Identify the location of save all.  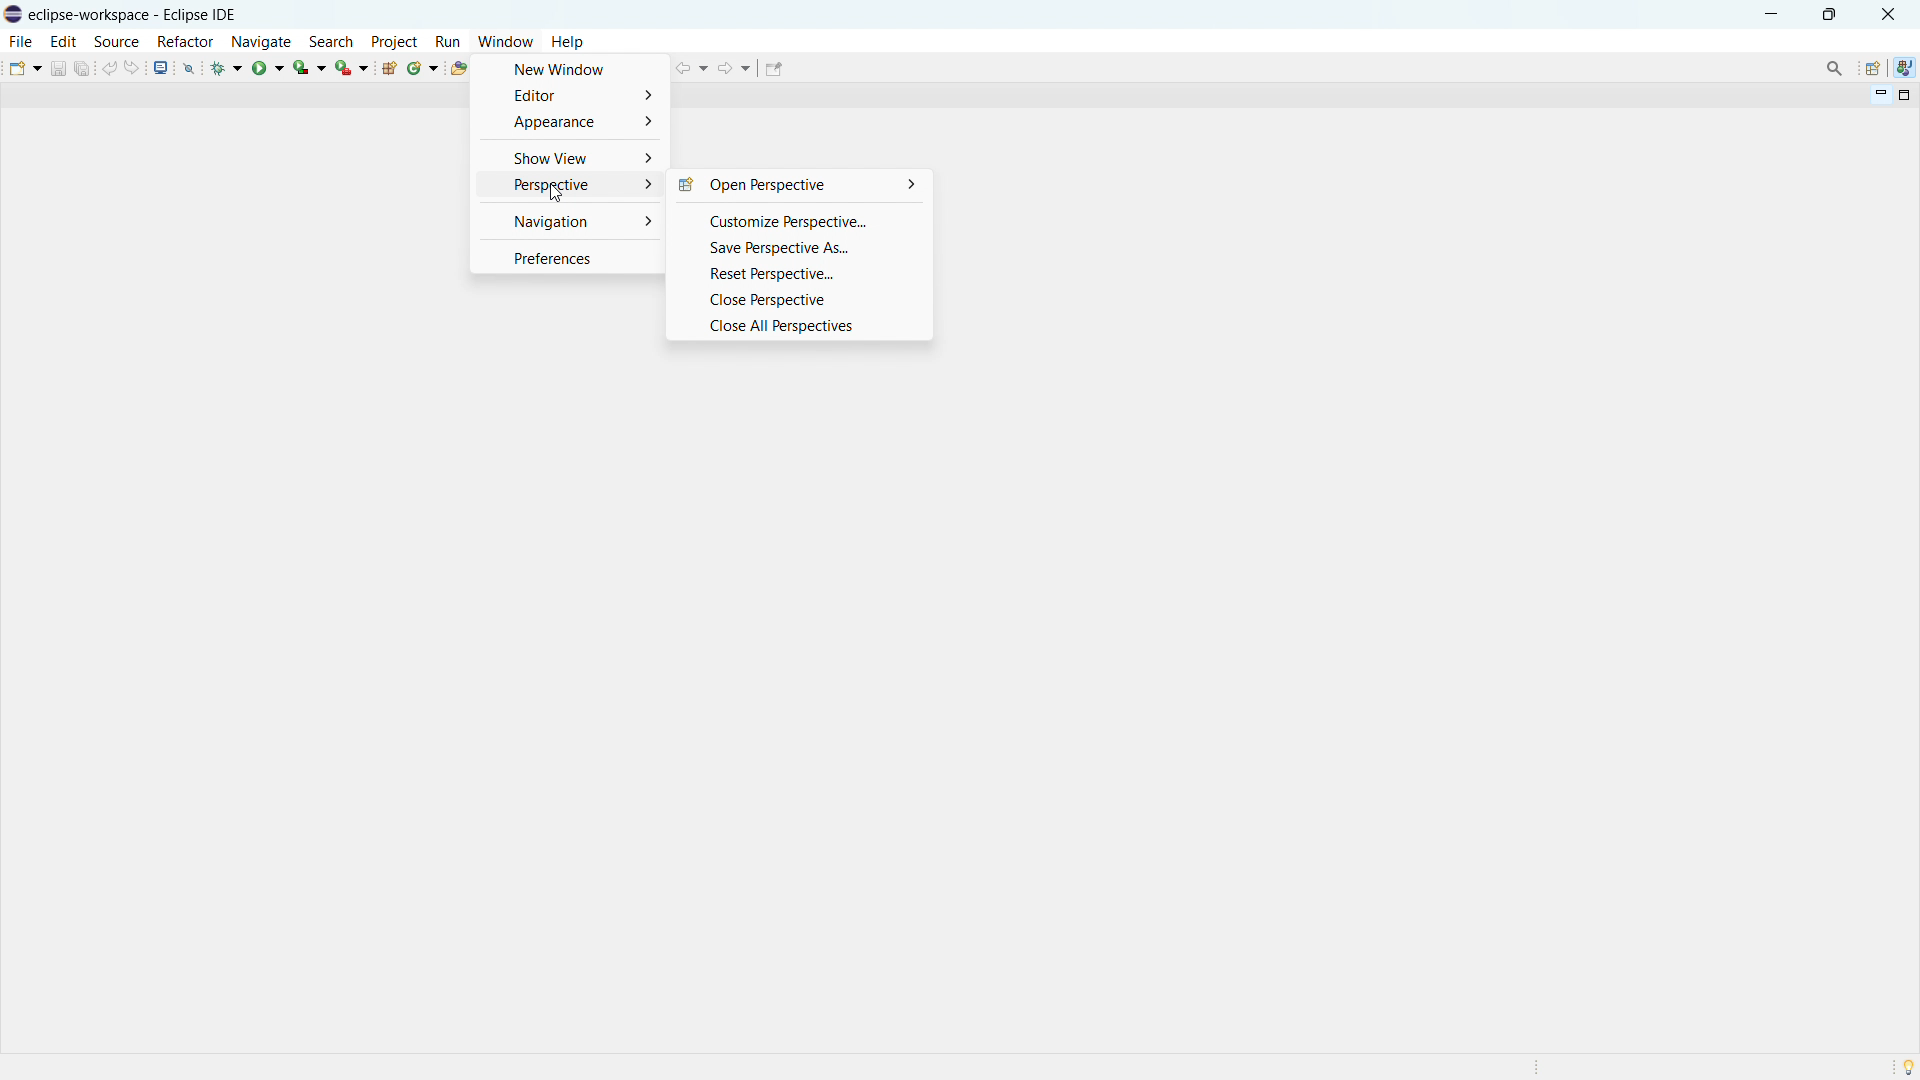
(83, 67).